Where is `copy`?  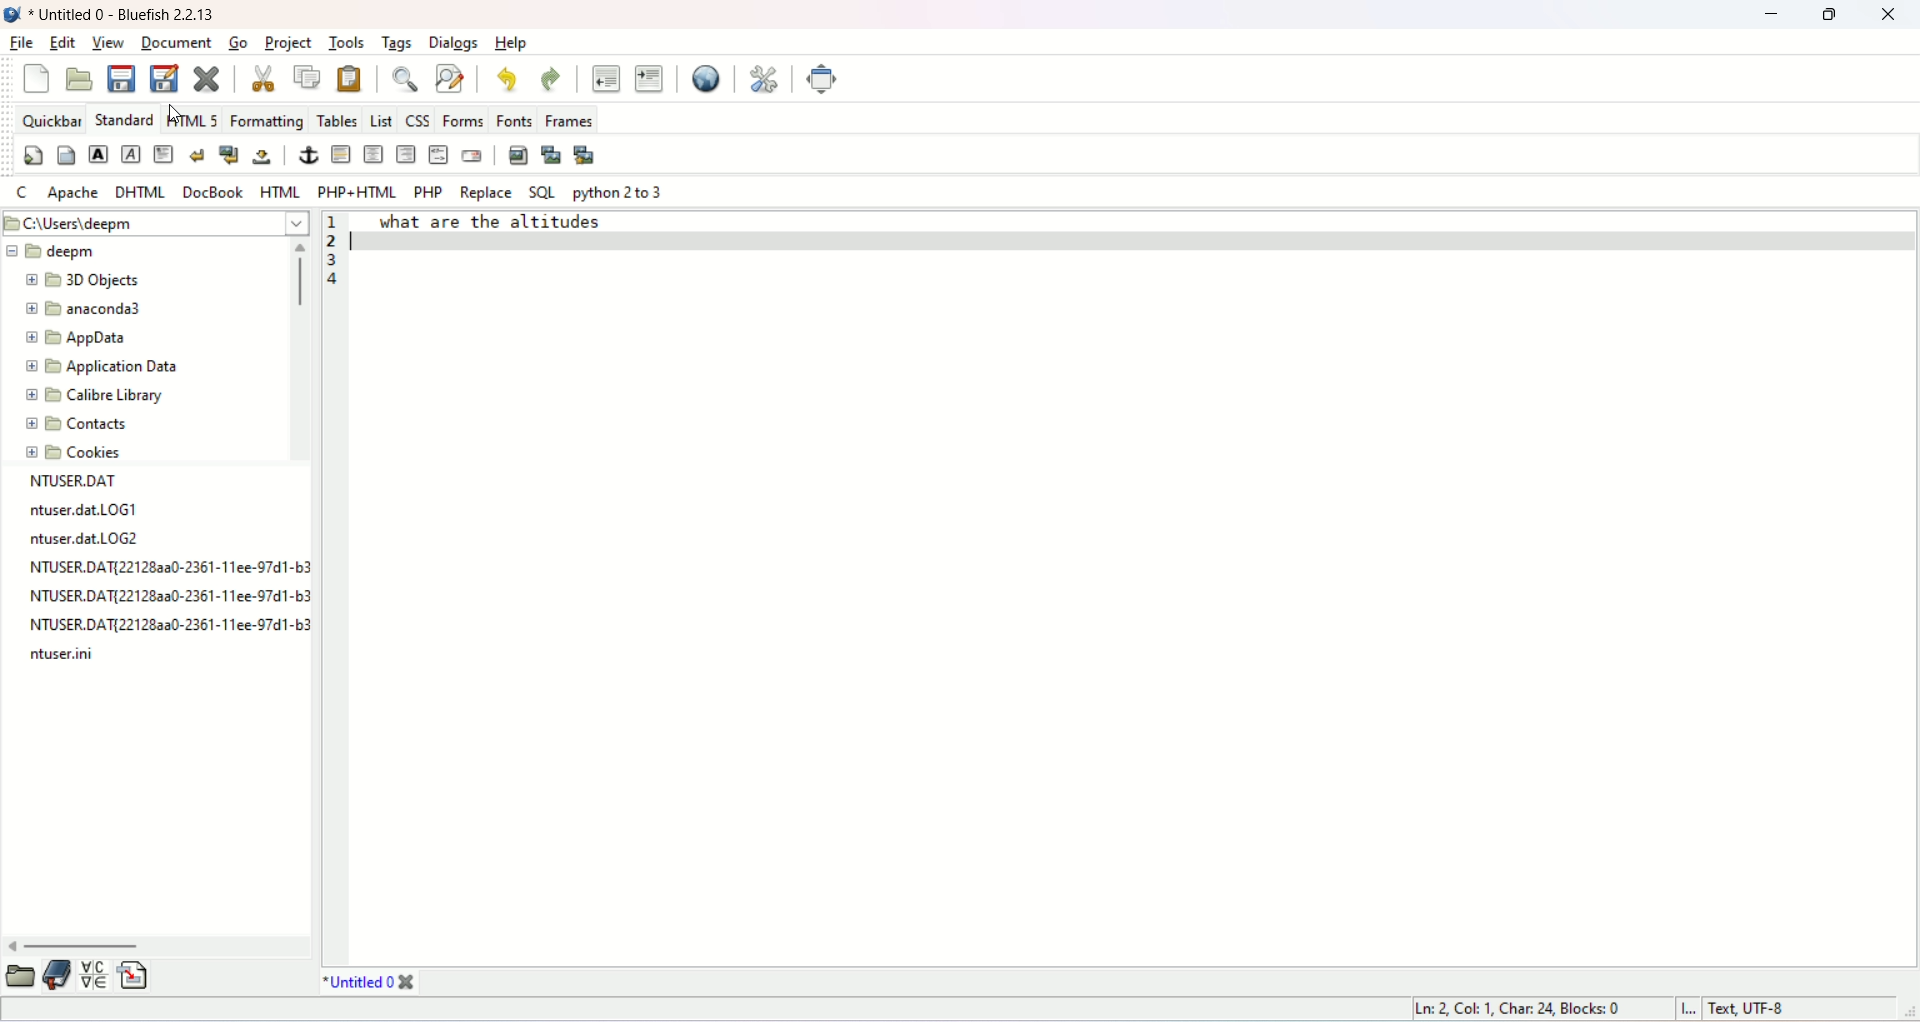 copy is located at coordinates (306, 78).